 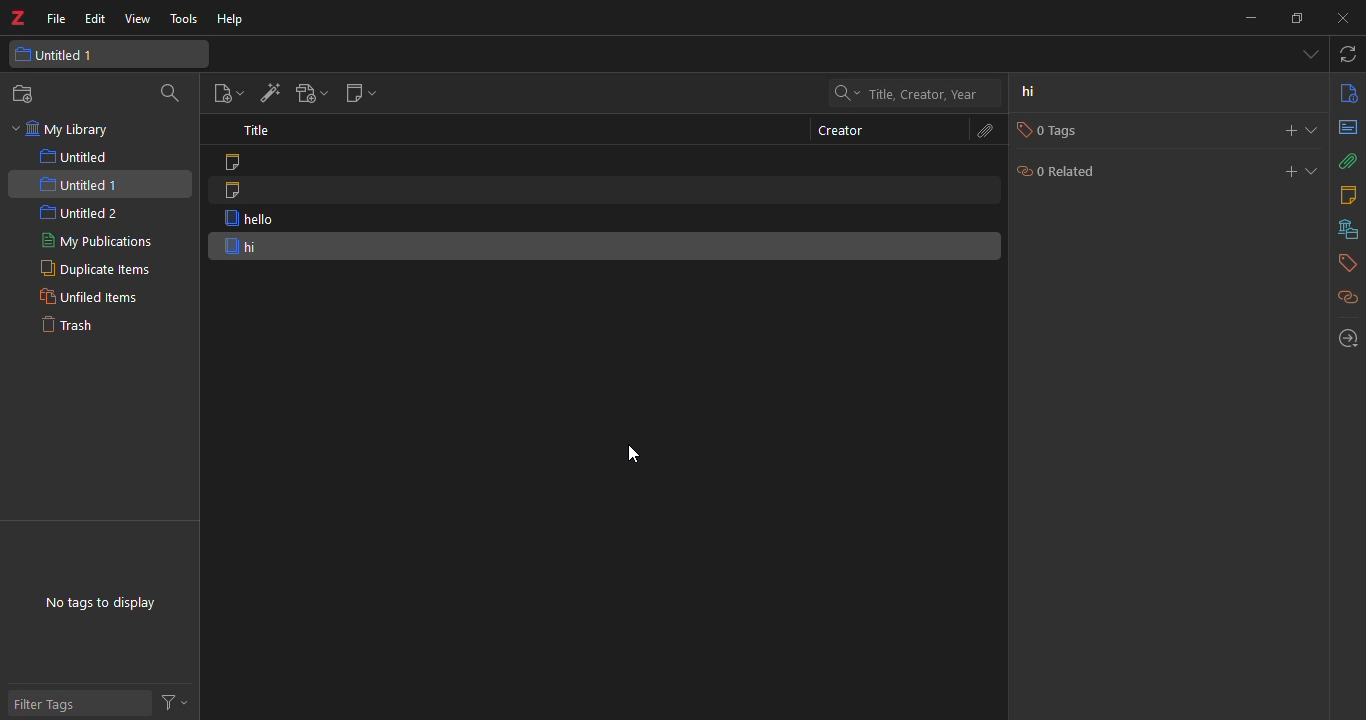 I want to click on related, so click(x=1347, y=299).